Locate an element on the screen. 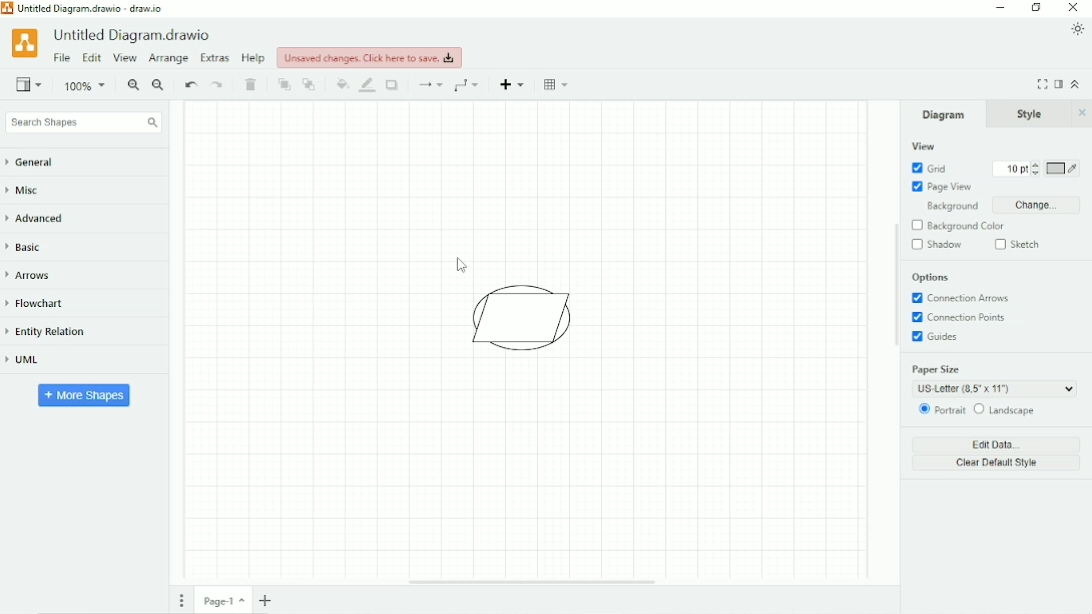 The image size is (1092, 614). Landscape is located at coordinates (1006, 410).